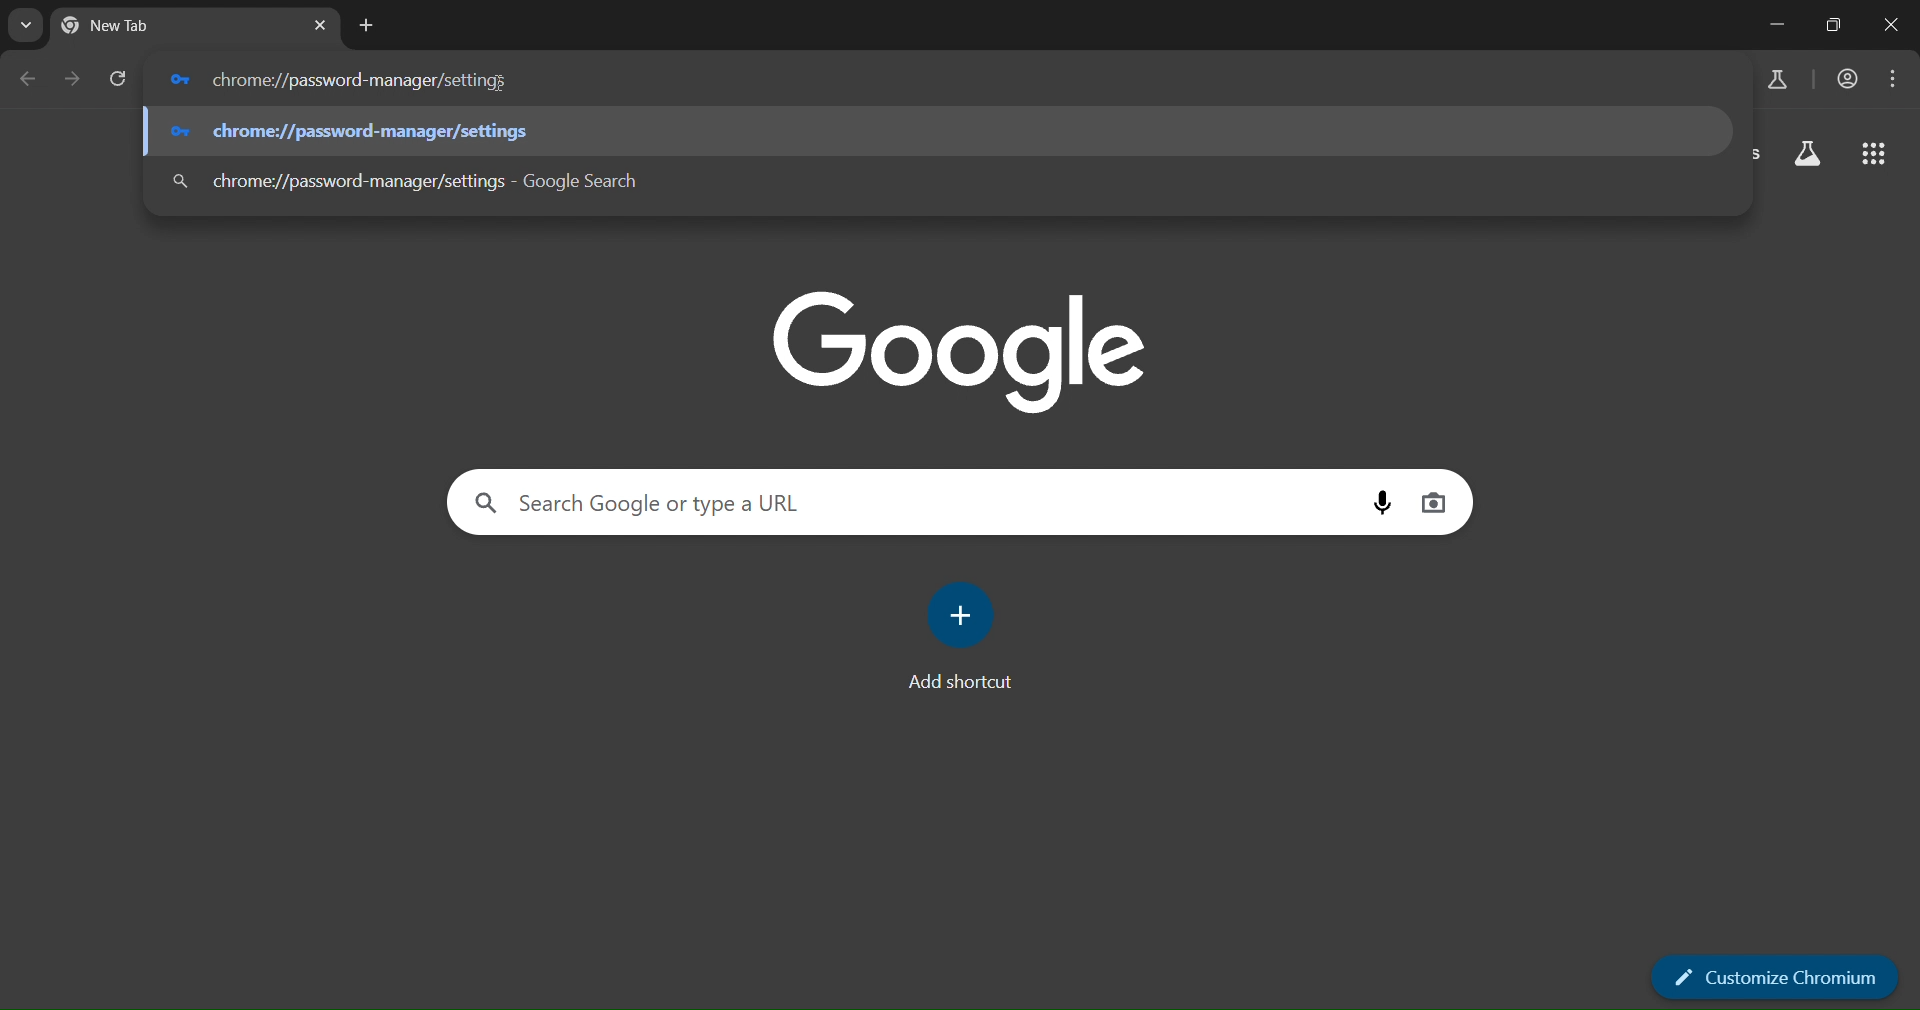  I want to click on search labs, so click(1775, 79).